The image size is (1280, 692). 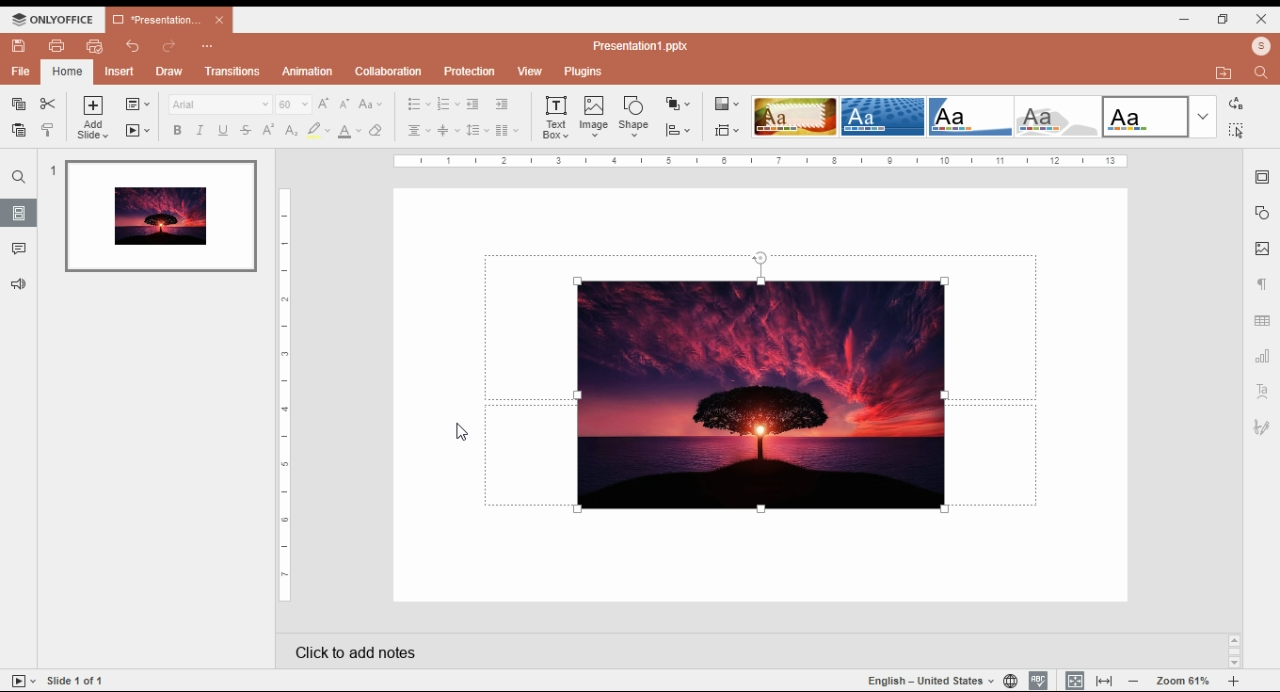 What do you see at coordinates (201, 132) in the screenshot?
I see `italics` at bounding box center [201, 132].